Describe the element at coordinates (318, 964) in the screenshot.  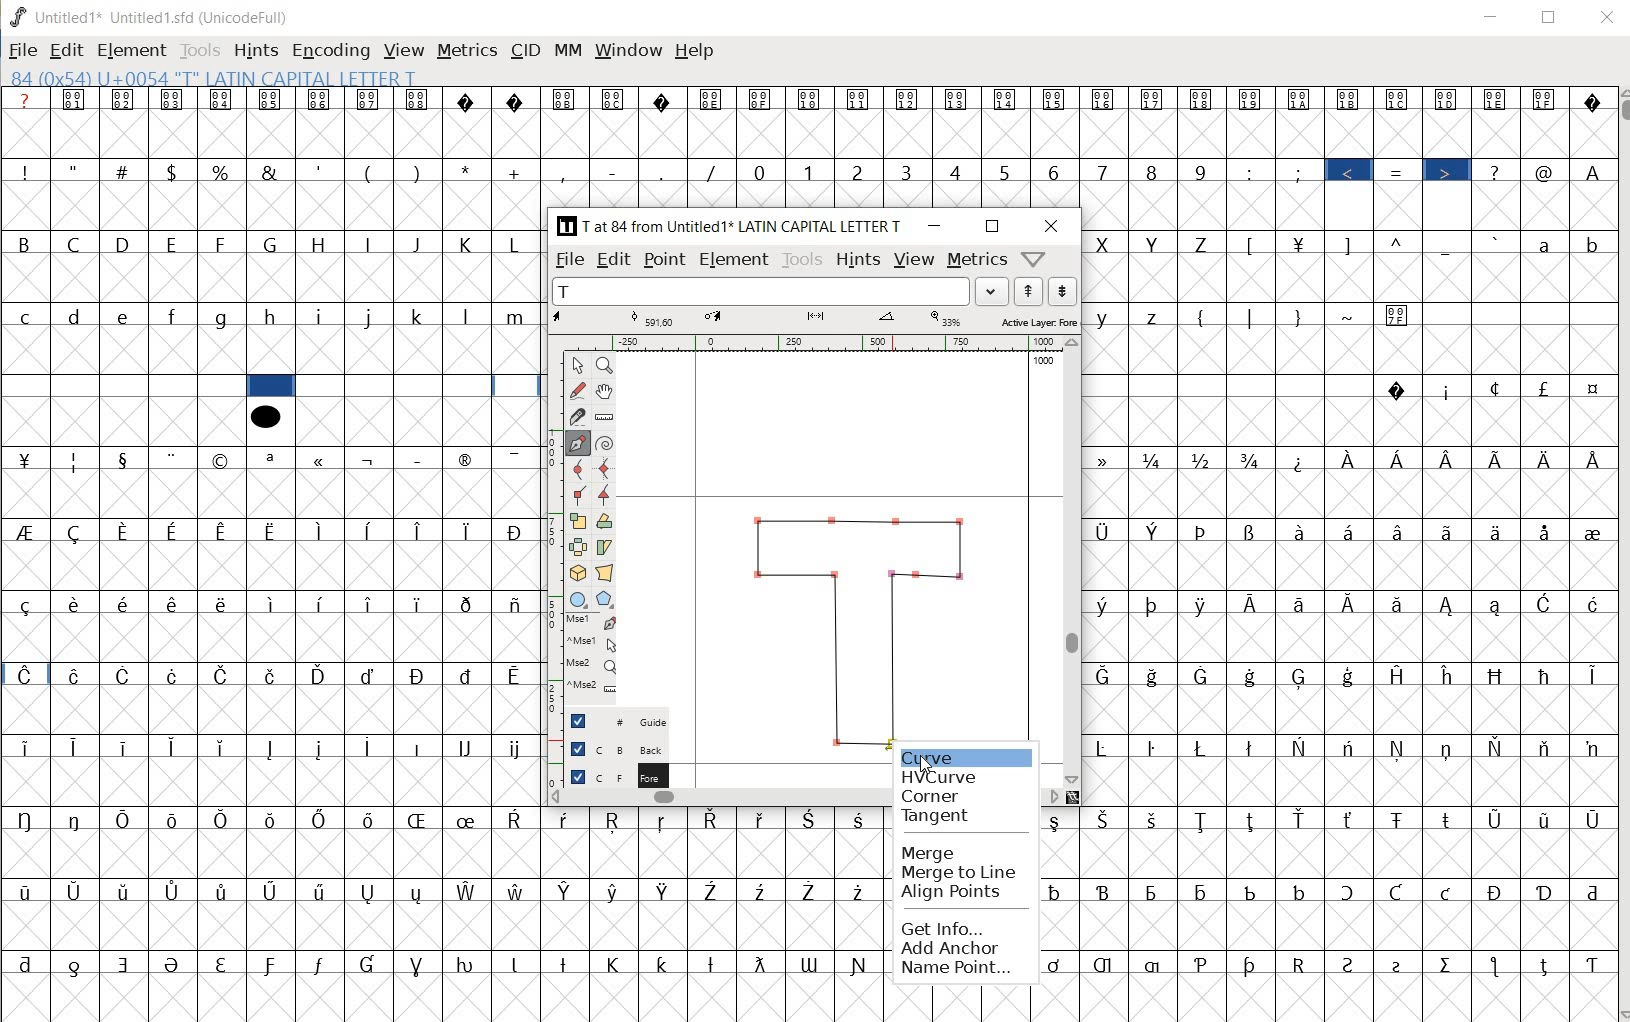
I see `Symbol` at that location.